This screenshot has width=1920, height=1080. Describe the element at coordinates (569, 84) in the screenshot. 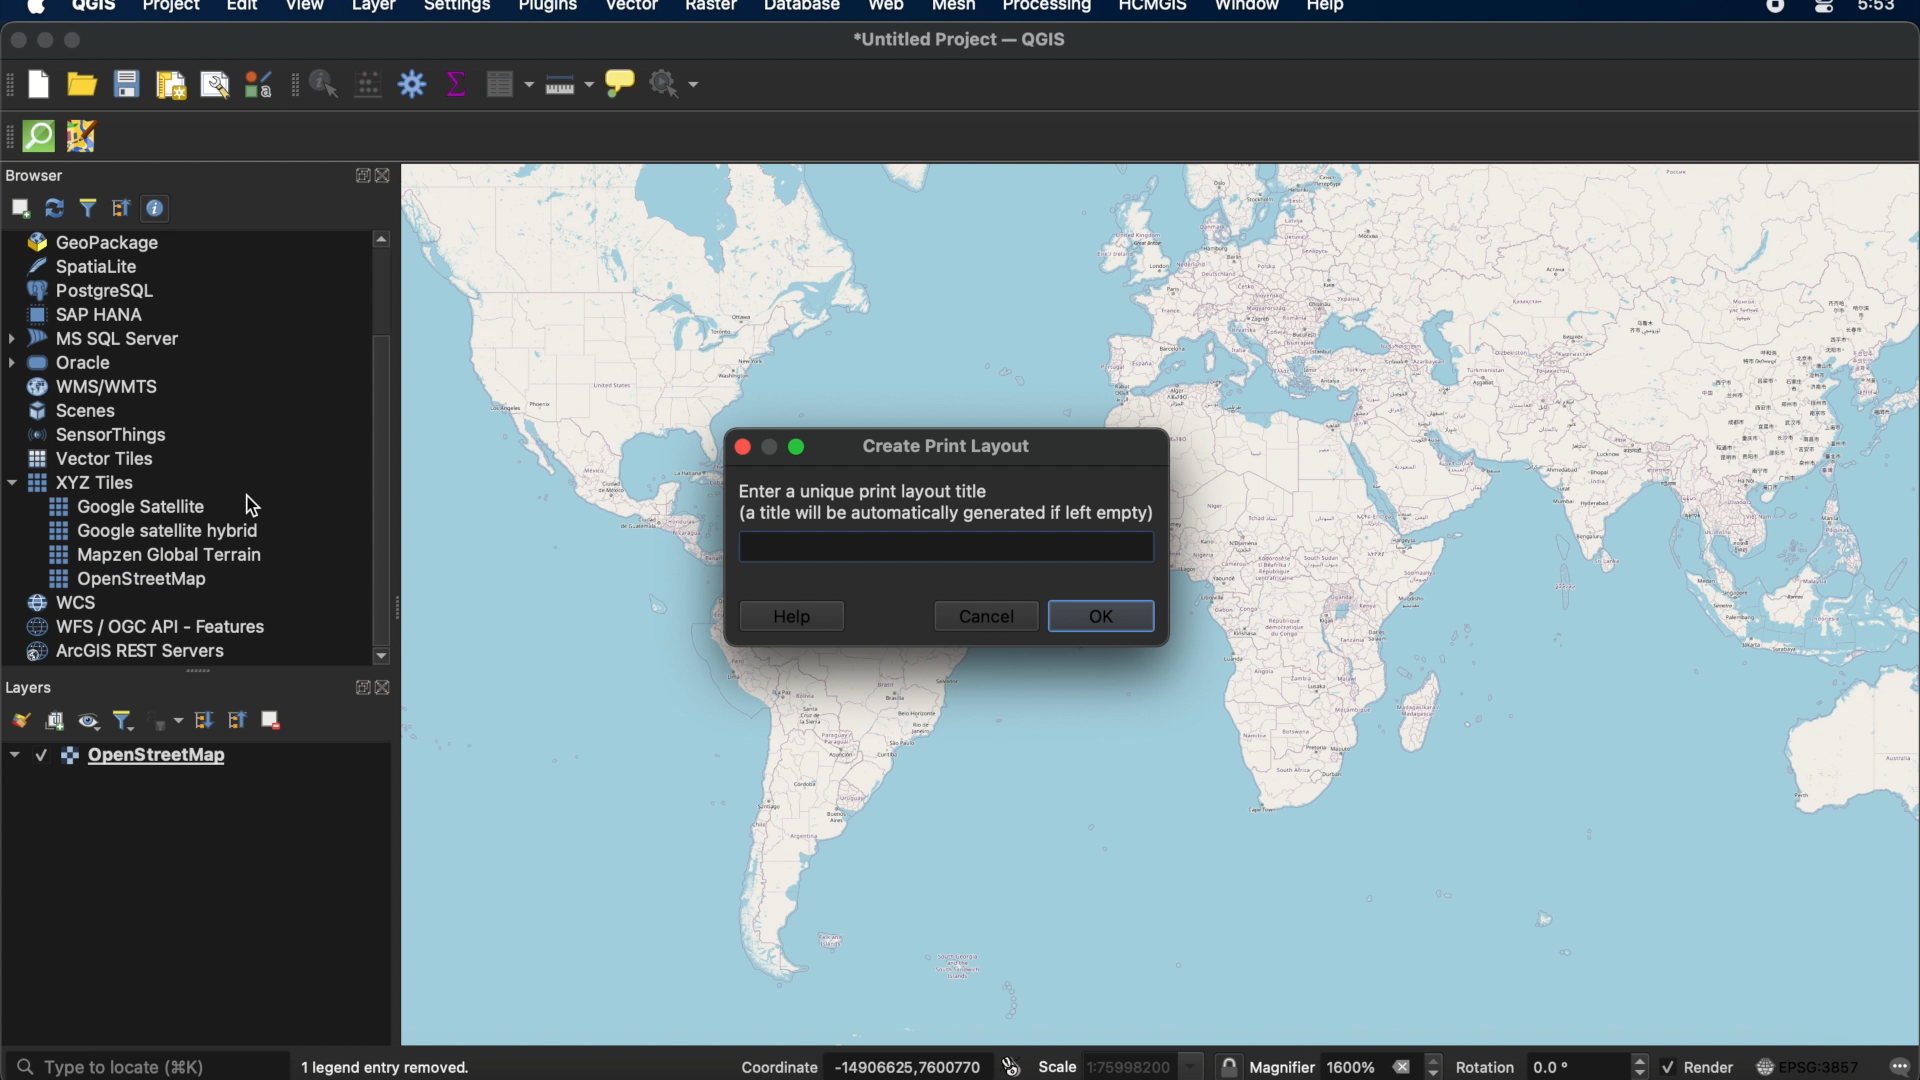

I see `measure line` at that location.